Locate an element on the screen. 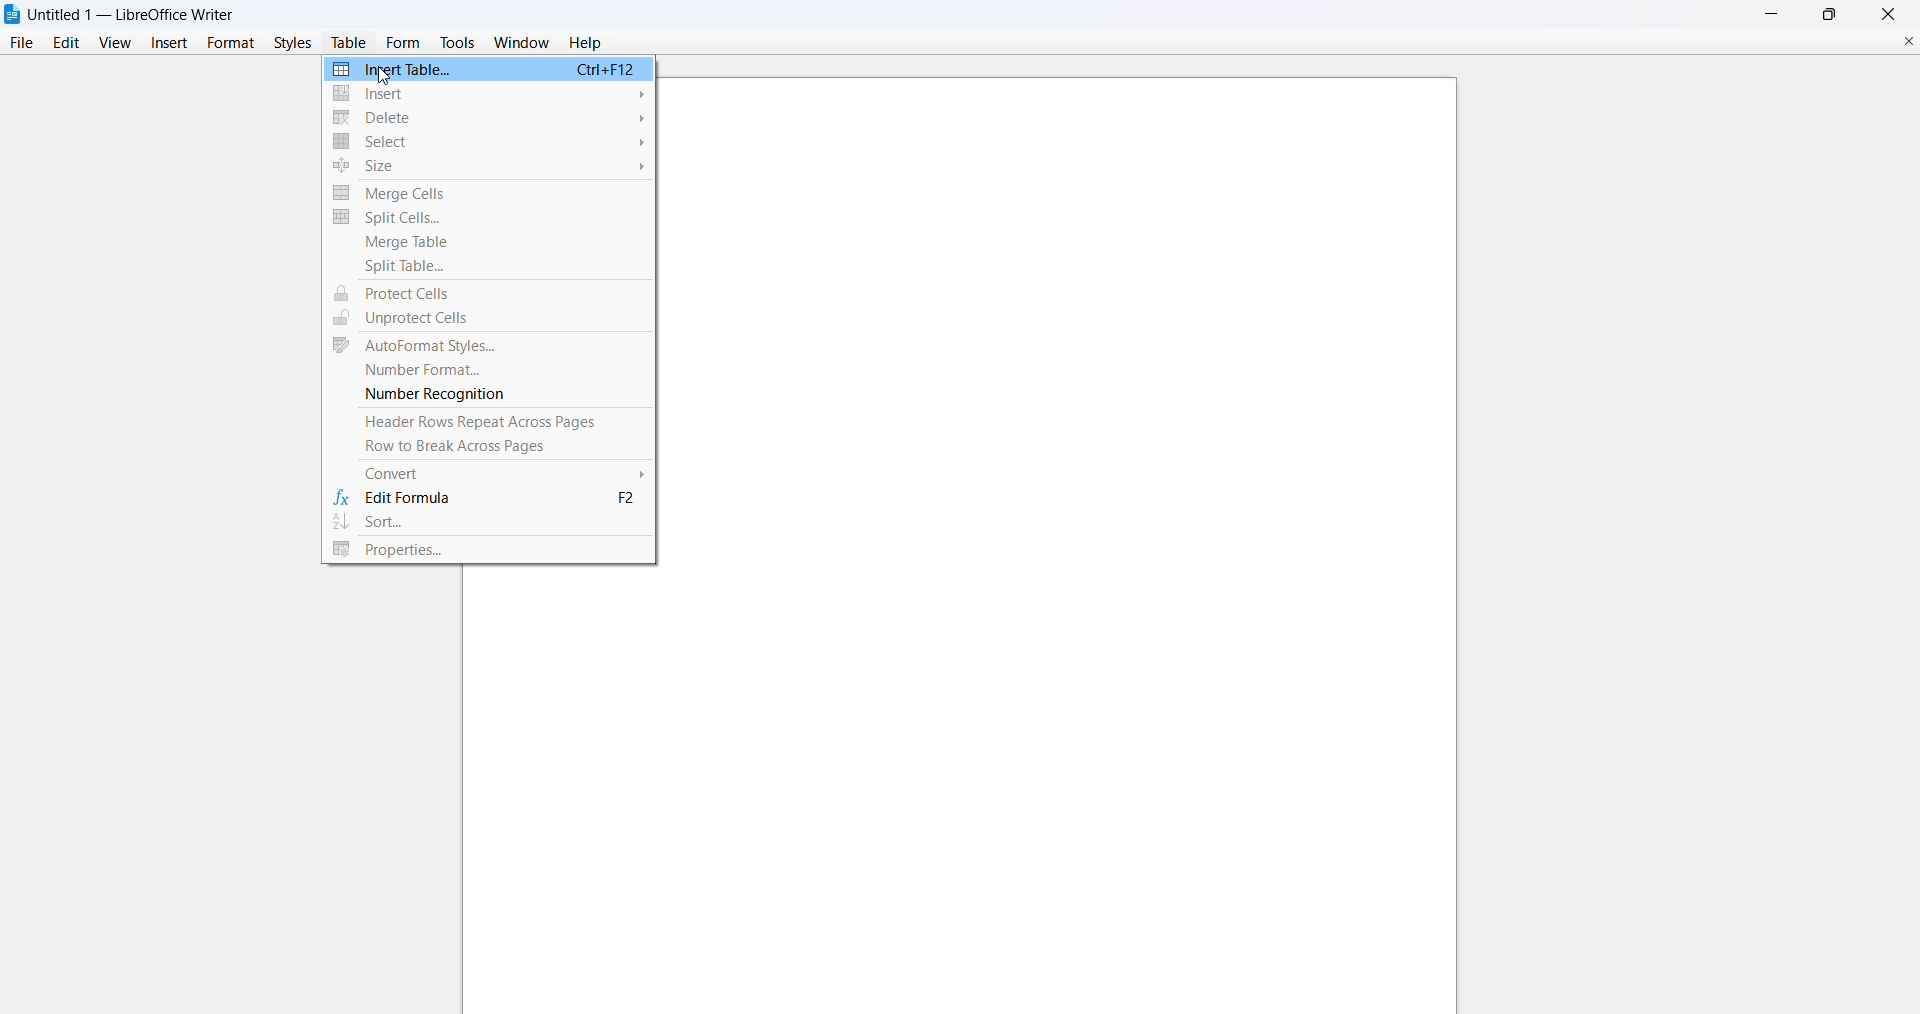 The width and height of the screenshot is (1920, 1014). select is located at coordinates (487, 143).